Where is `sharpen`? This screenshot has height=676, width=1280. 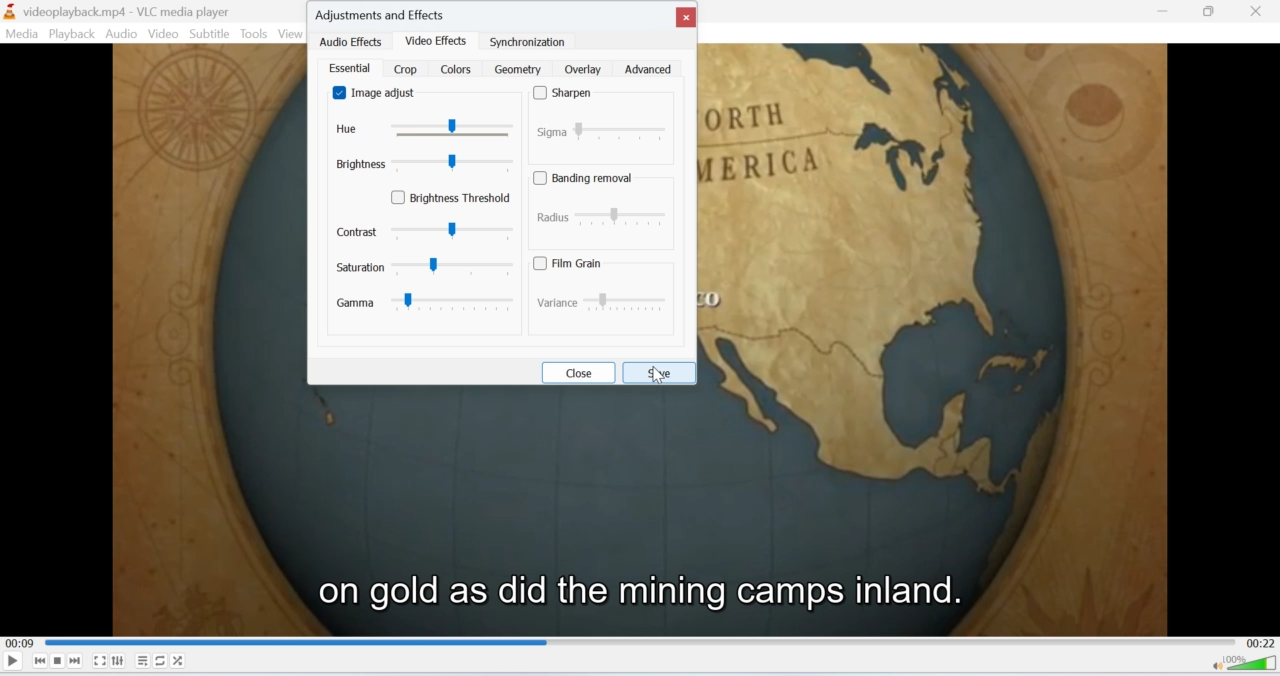 sharpen is located at coordinates (568, 93).